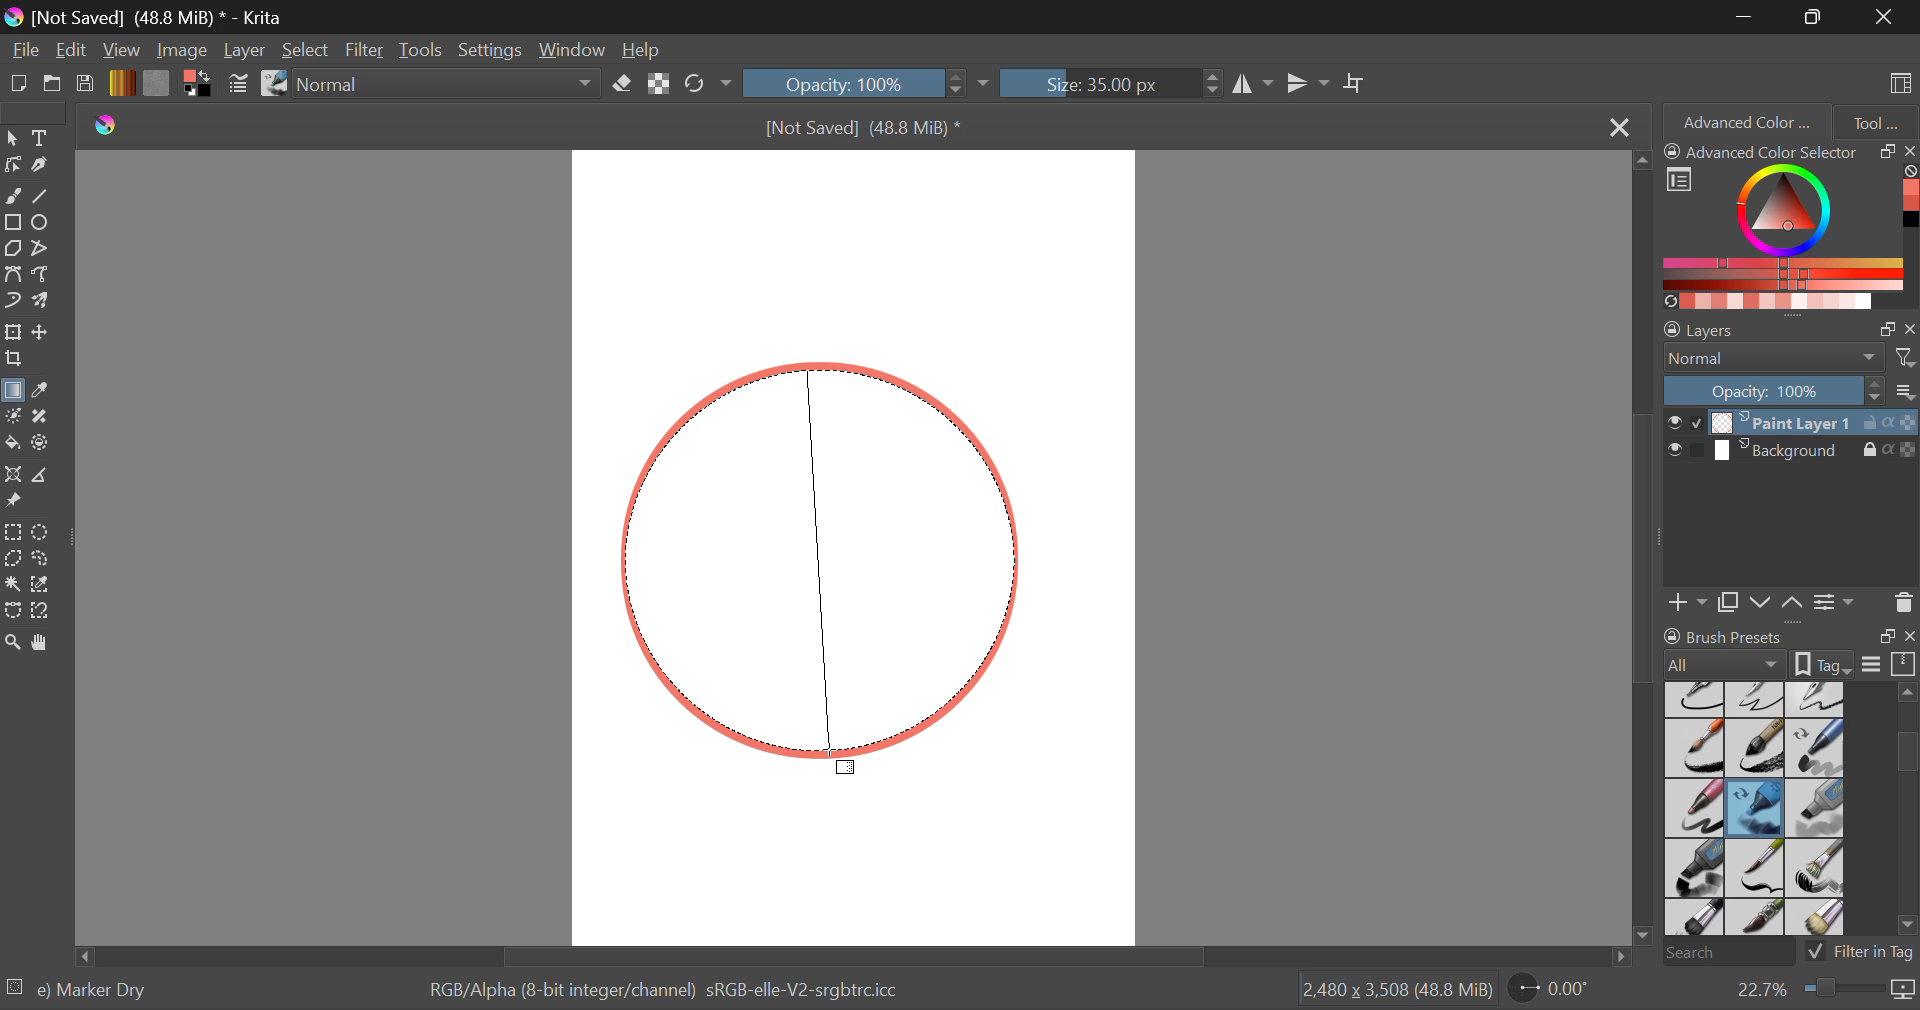 Image resolution: width=1920 pixels, height=1010 pixels. Describe the element at coordinates (1817, 17) in the screenshot. I see `Minimize` at that location.